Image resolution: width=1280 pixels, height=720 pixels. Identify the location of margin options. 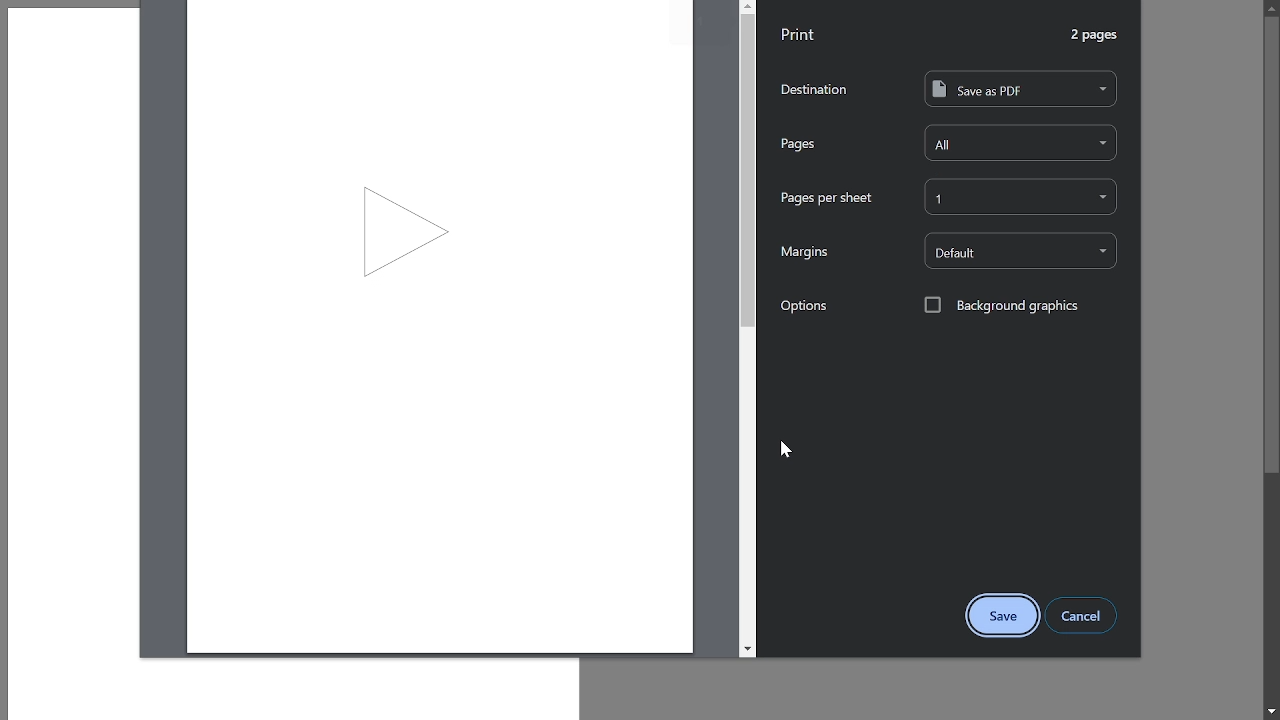
(1021, 251).